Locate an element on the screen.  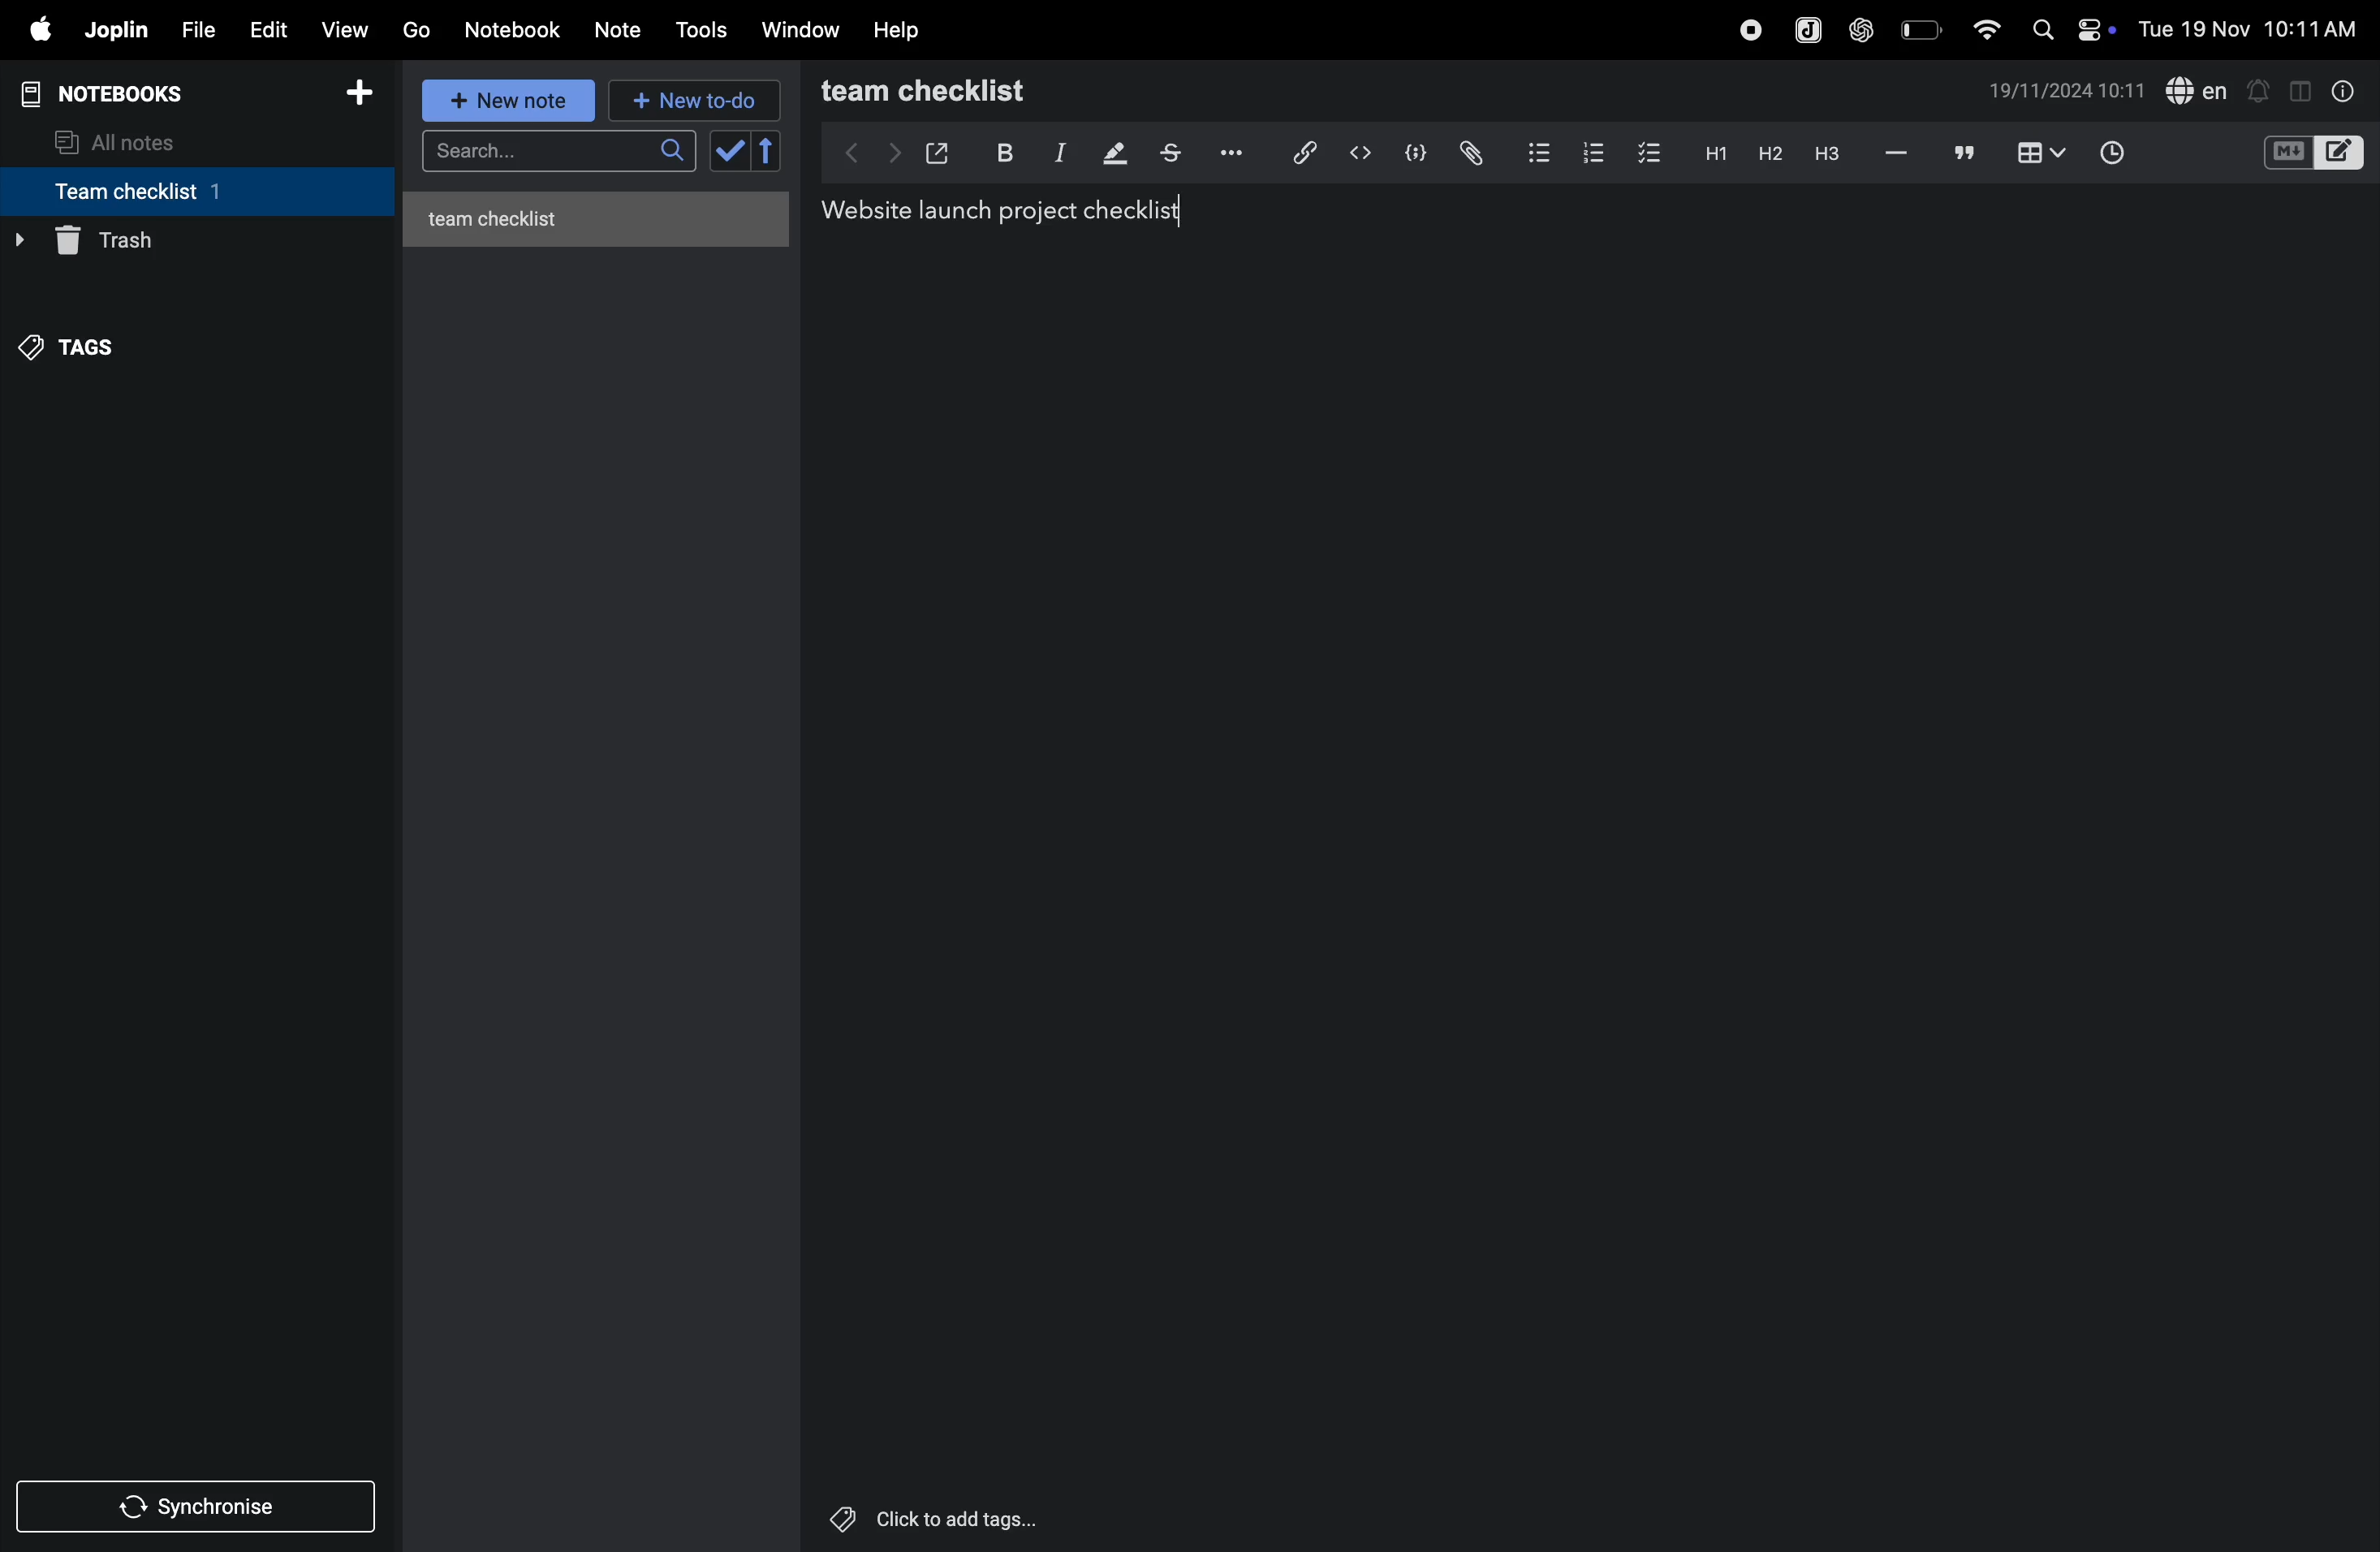
battery is located at coordinates (1919, 29).